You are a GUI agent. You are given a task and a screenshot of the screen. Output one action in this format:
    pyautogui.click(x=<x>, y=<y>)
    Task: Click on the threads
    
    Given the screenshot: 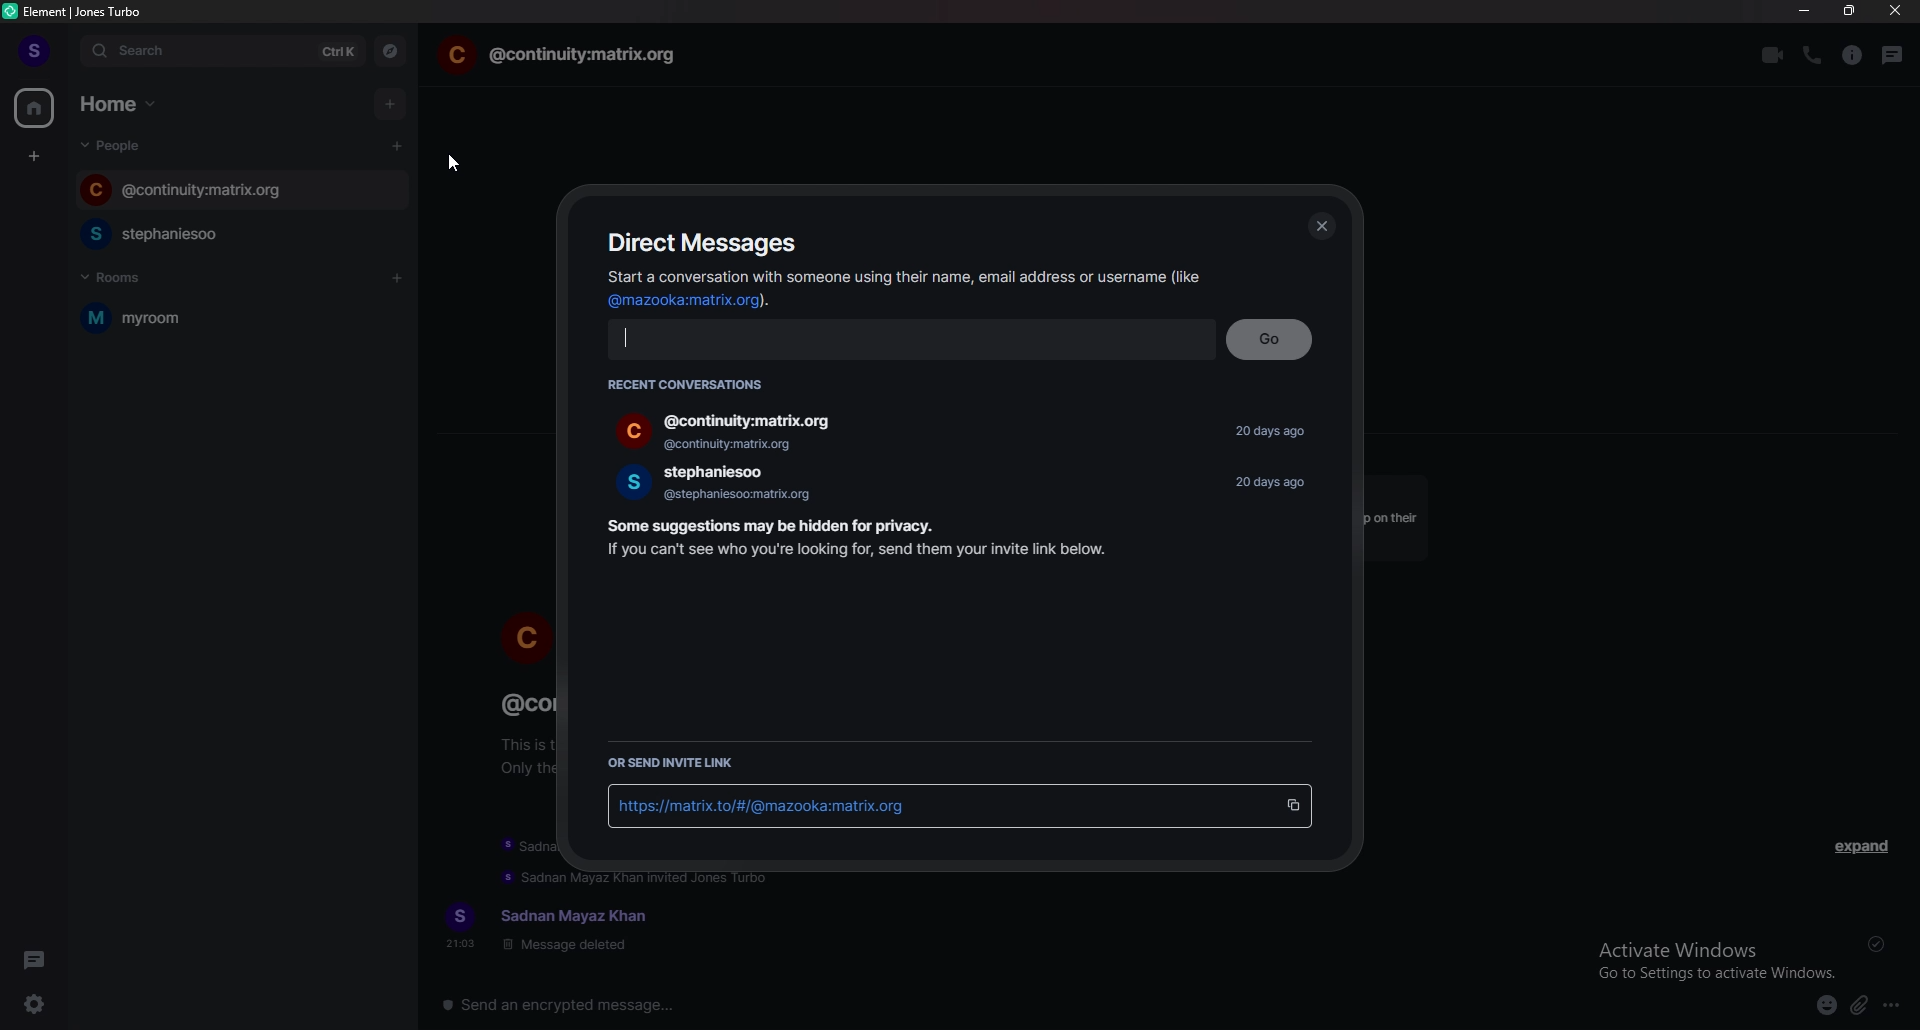 What is the action you would take?
    pyautogui.click(x=1893, y=55)
    